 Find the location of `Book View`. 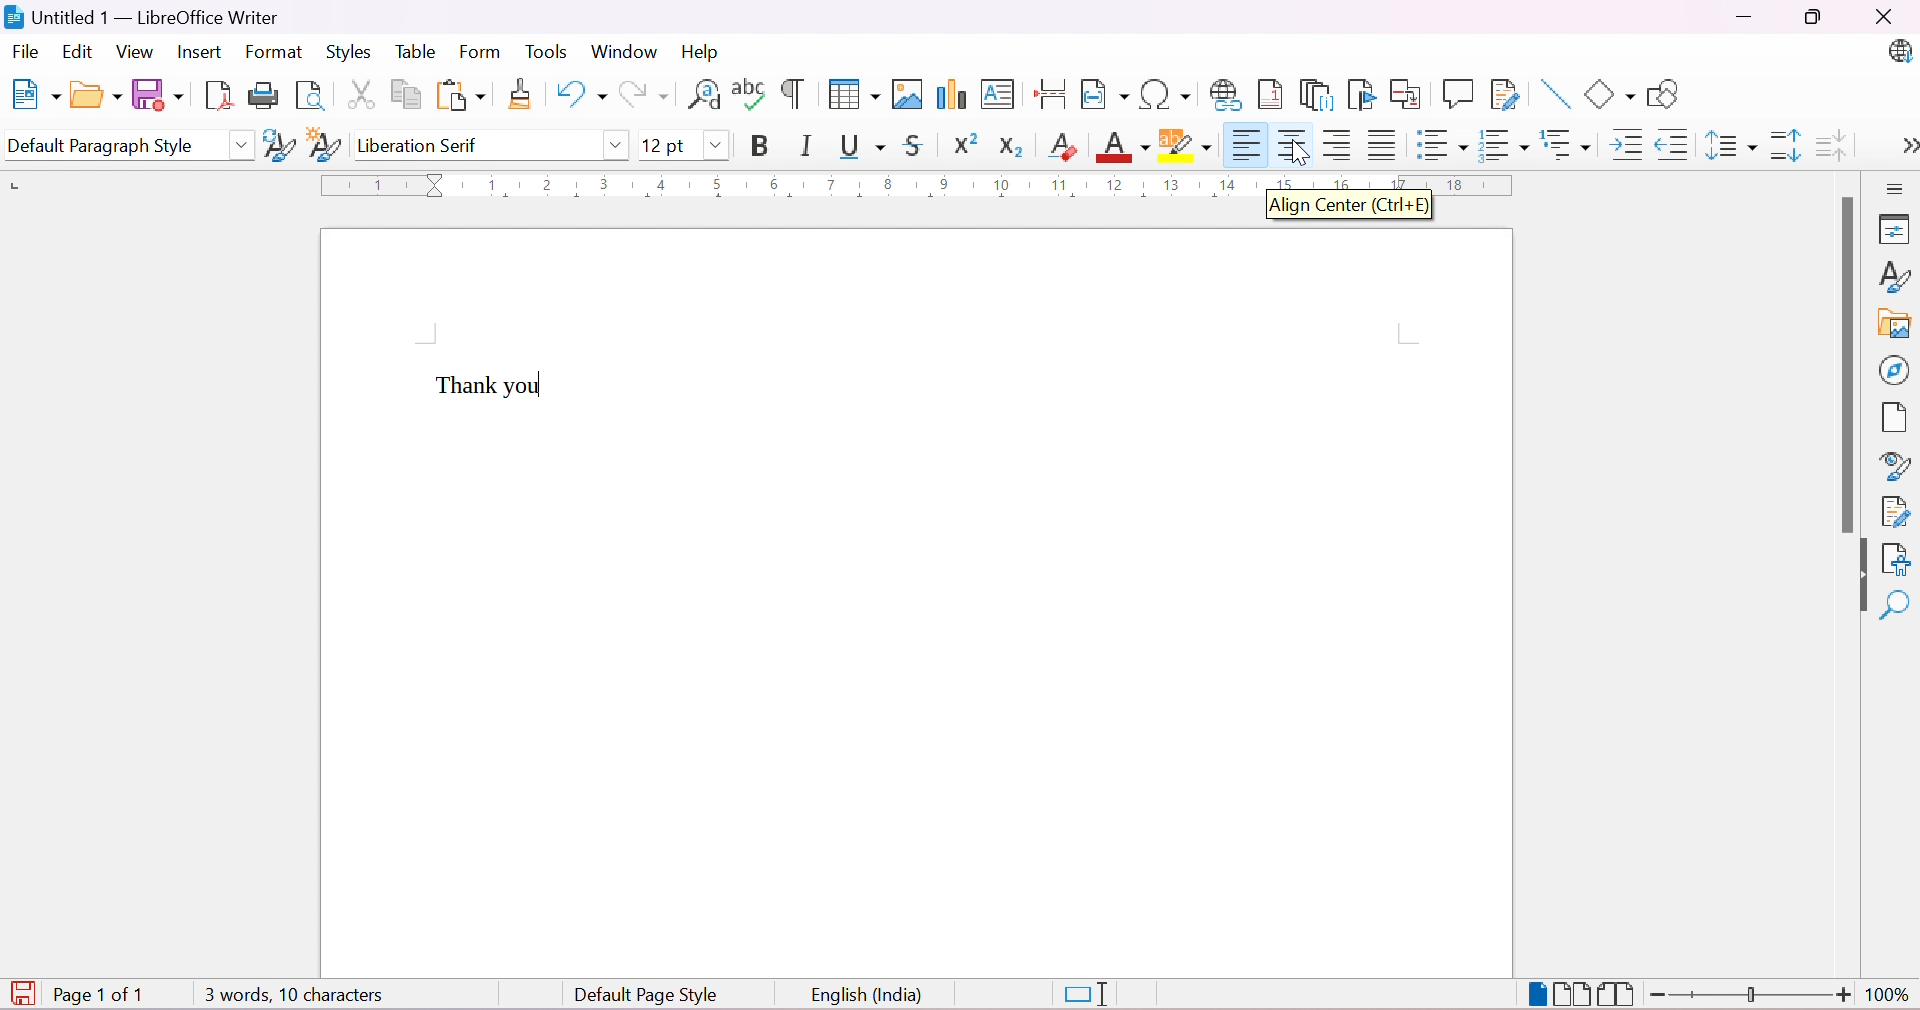

Book View is located at coordinates (1619, 994).